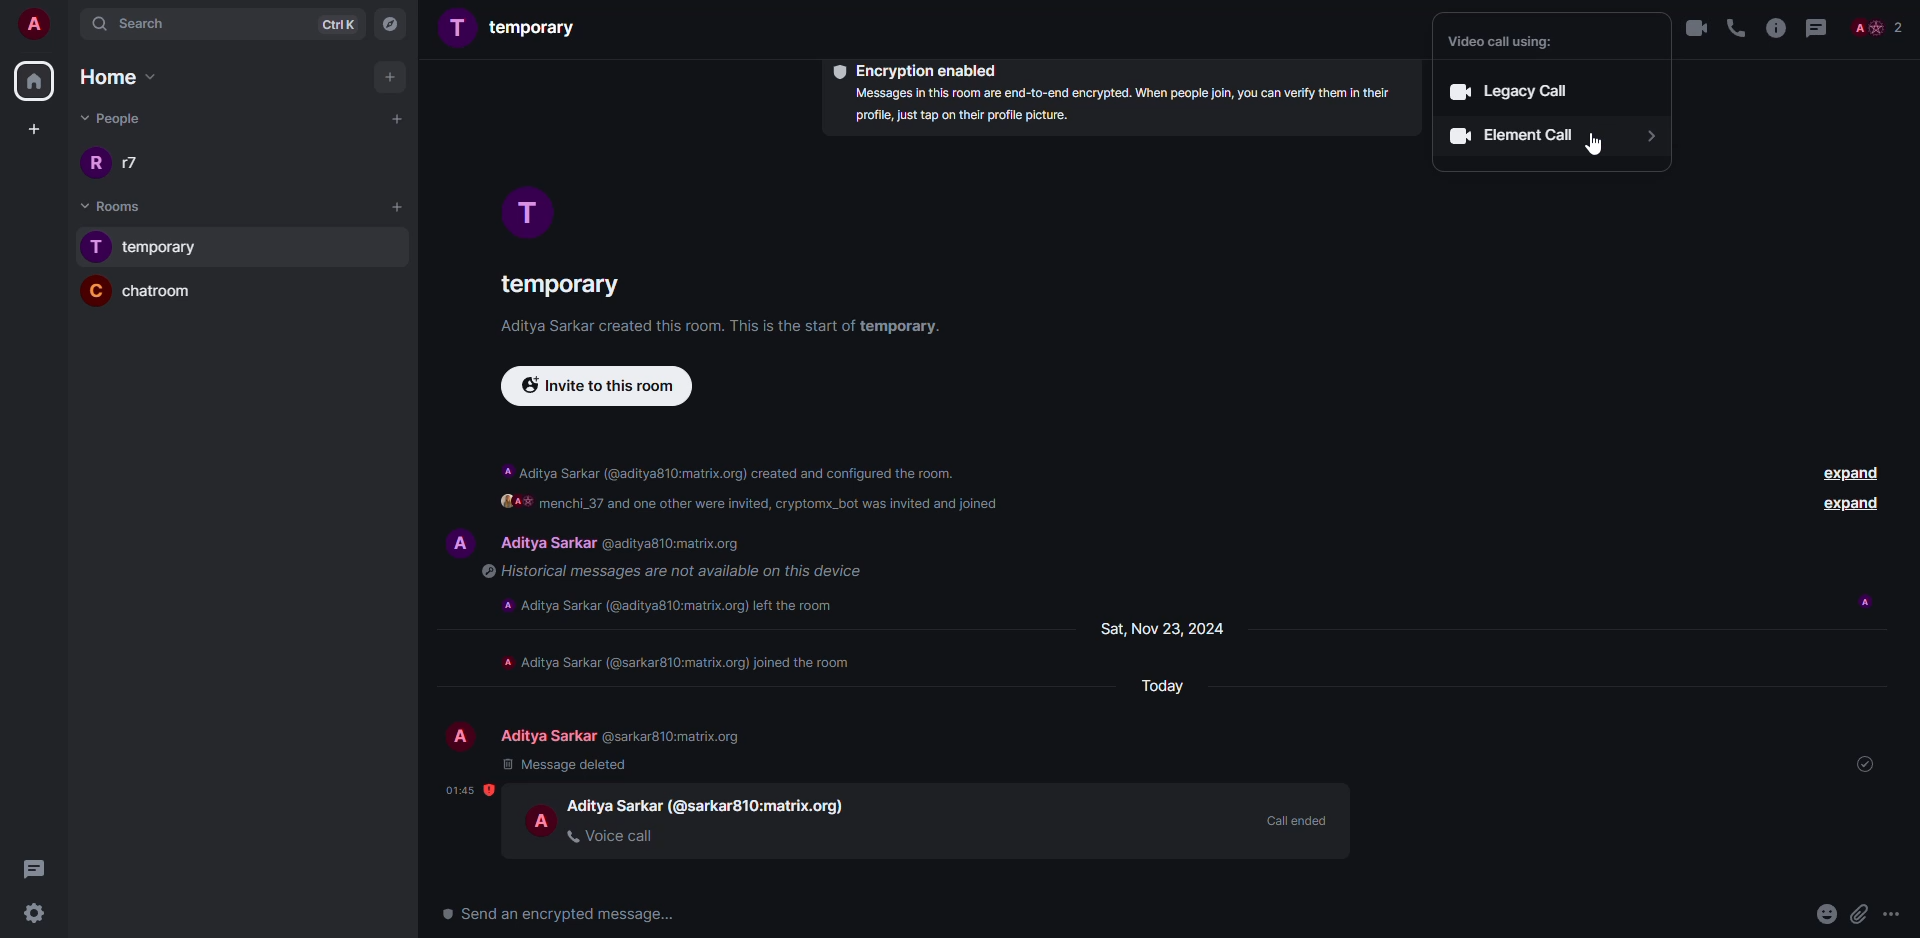  What do you see at coordinates (136, 163) in the screenshot?
I see `people` at bounding box center [136, 163].